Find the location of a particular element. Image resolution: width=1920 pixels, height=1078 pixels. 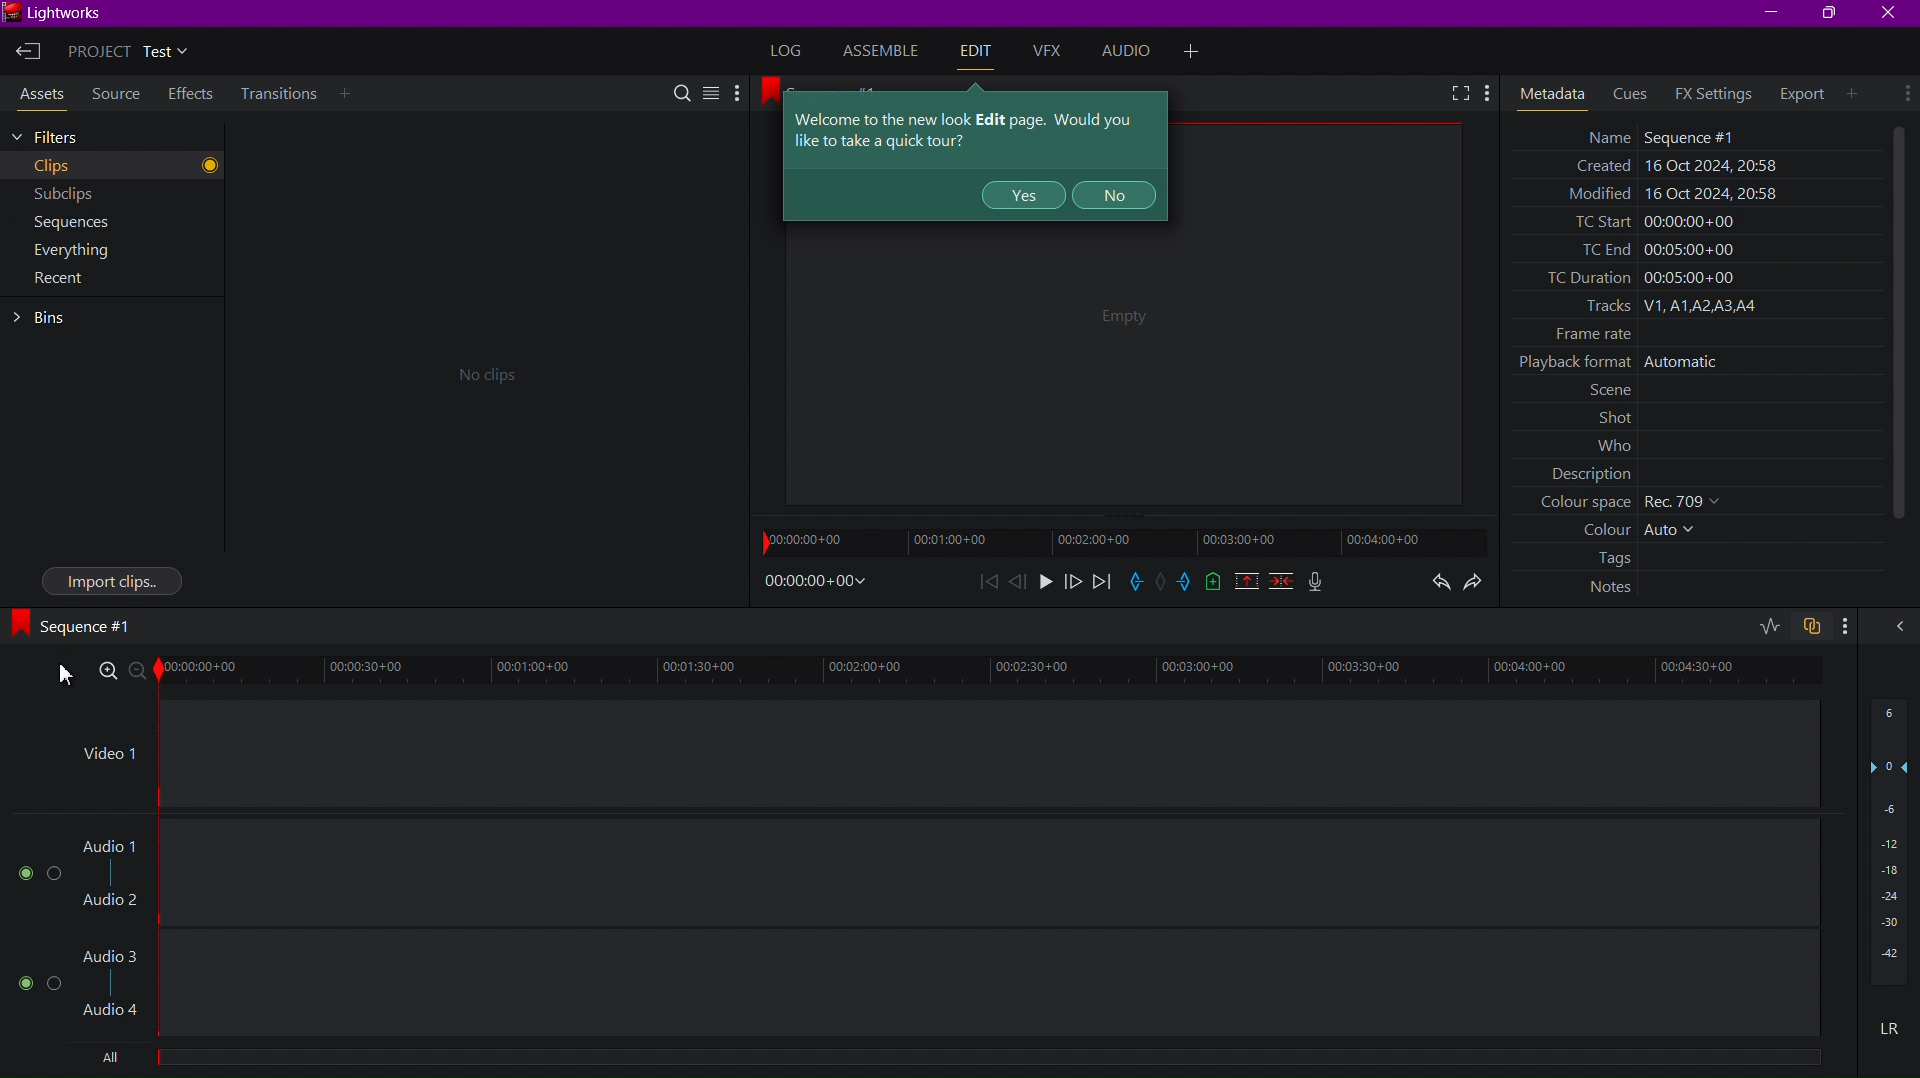

Import Clips is located at coordinates (111, 579).